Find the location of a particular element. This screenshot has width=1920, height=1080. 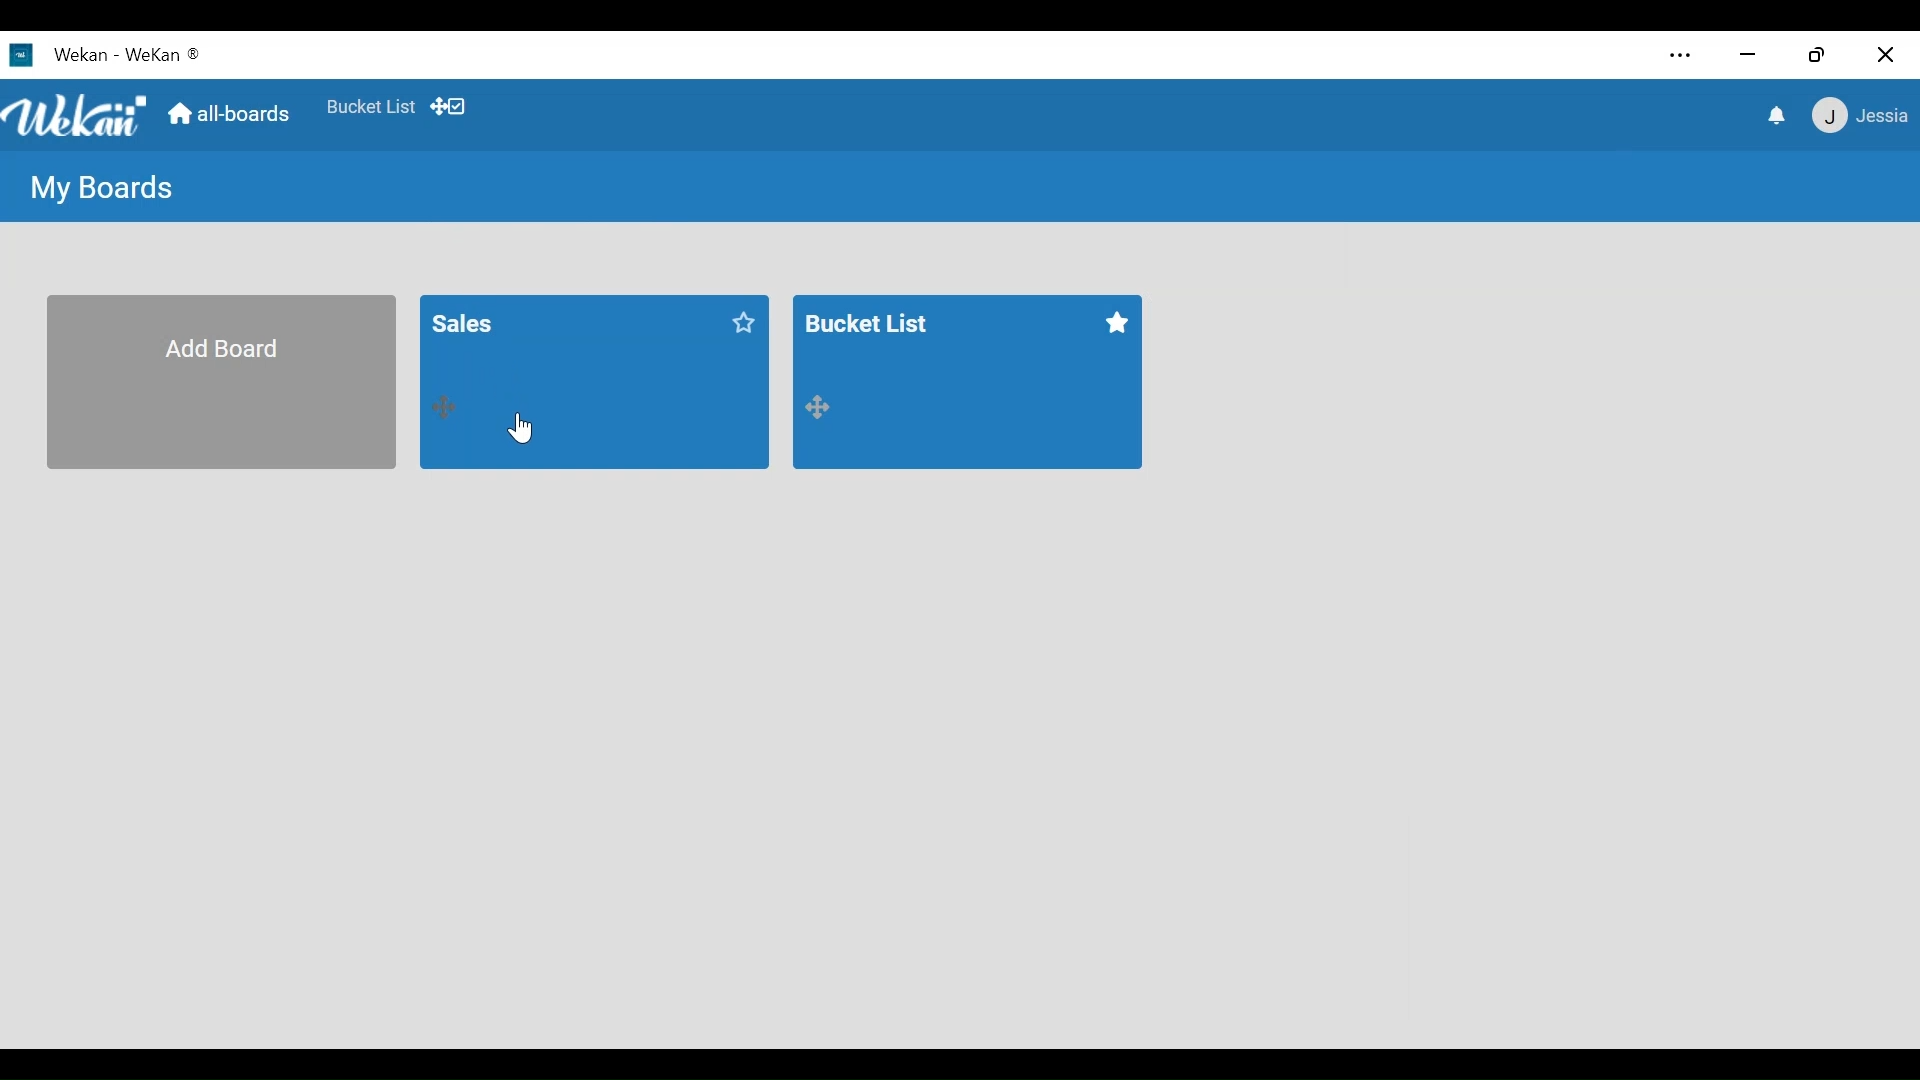

star is located at coordinates (1119, 327).